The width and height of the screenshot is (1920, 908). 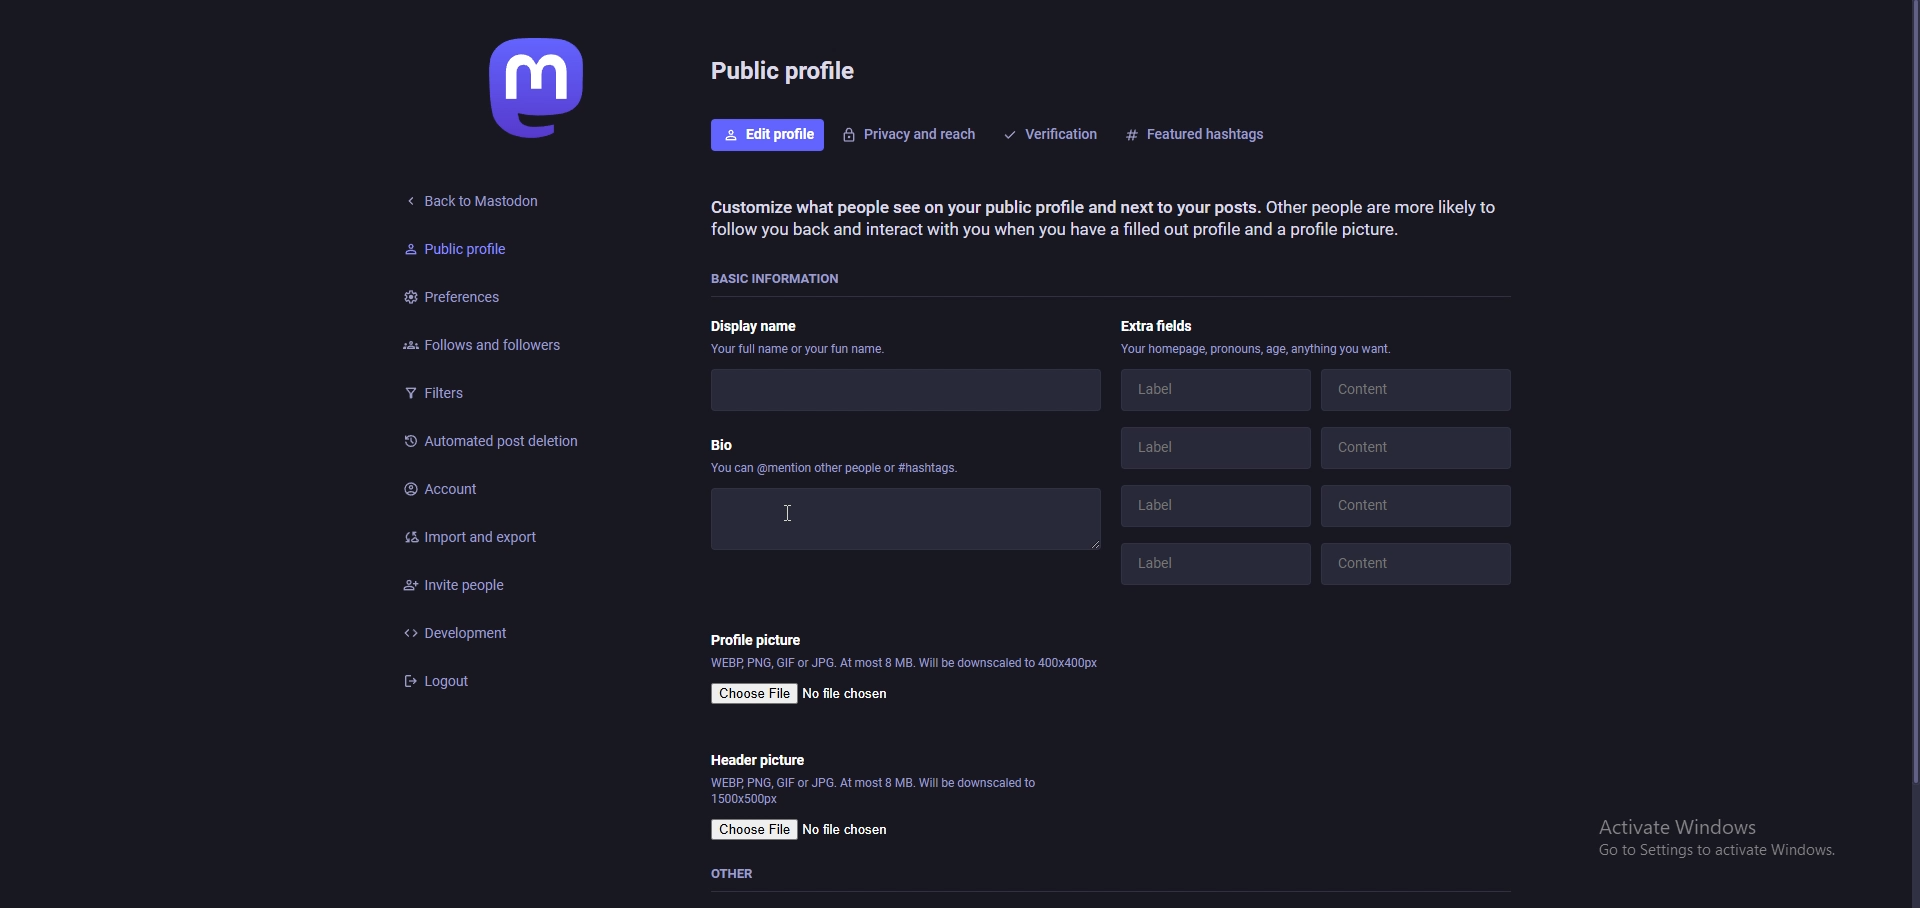 I want to click on basic info, so click(x=780, y=280).